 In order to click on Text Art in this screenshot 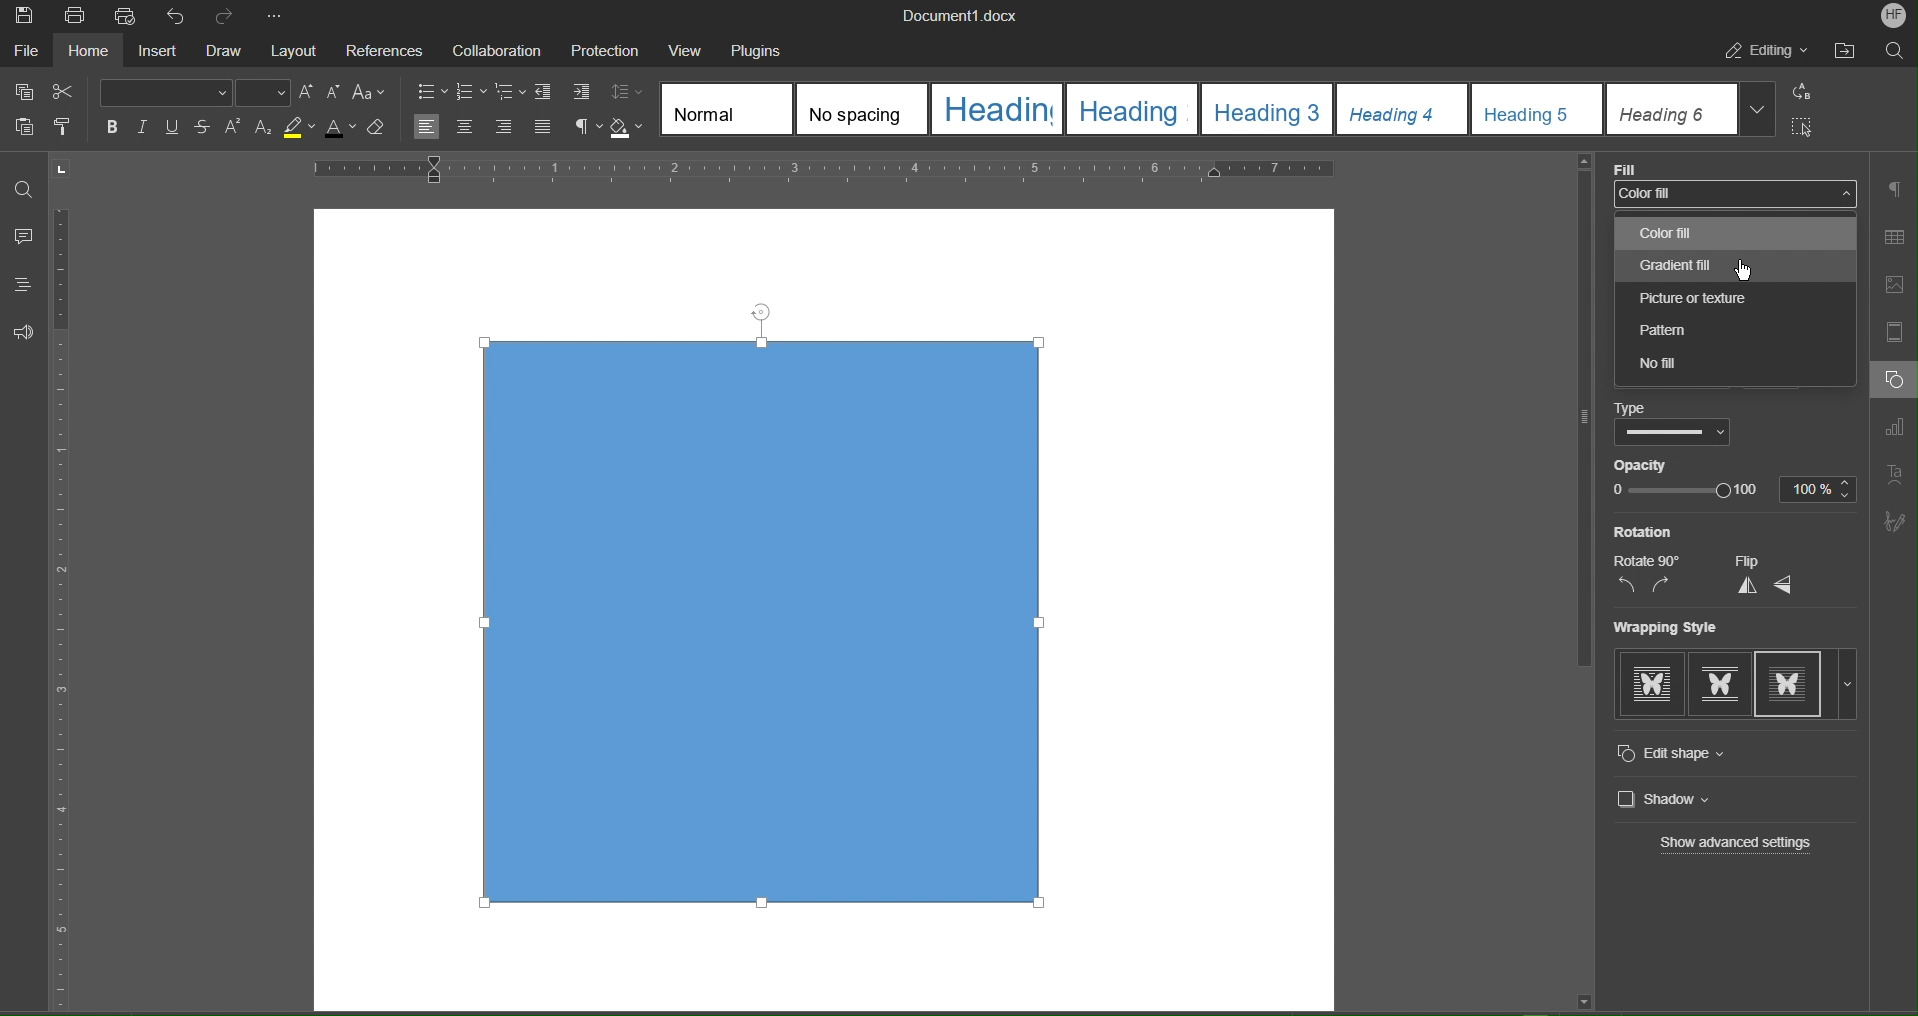, I will do `click(1898, 471)`.